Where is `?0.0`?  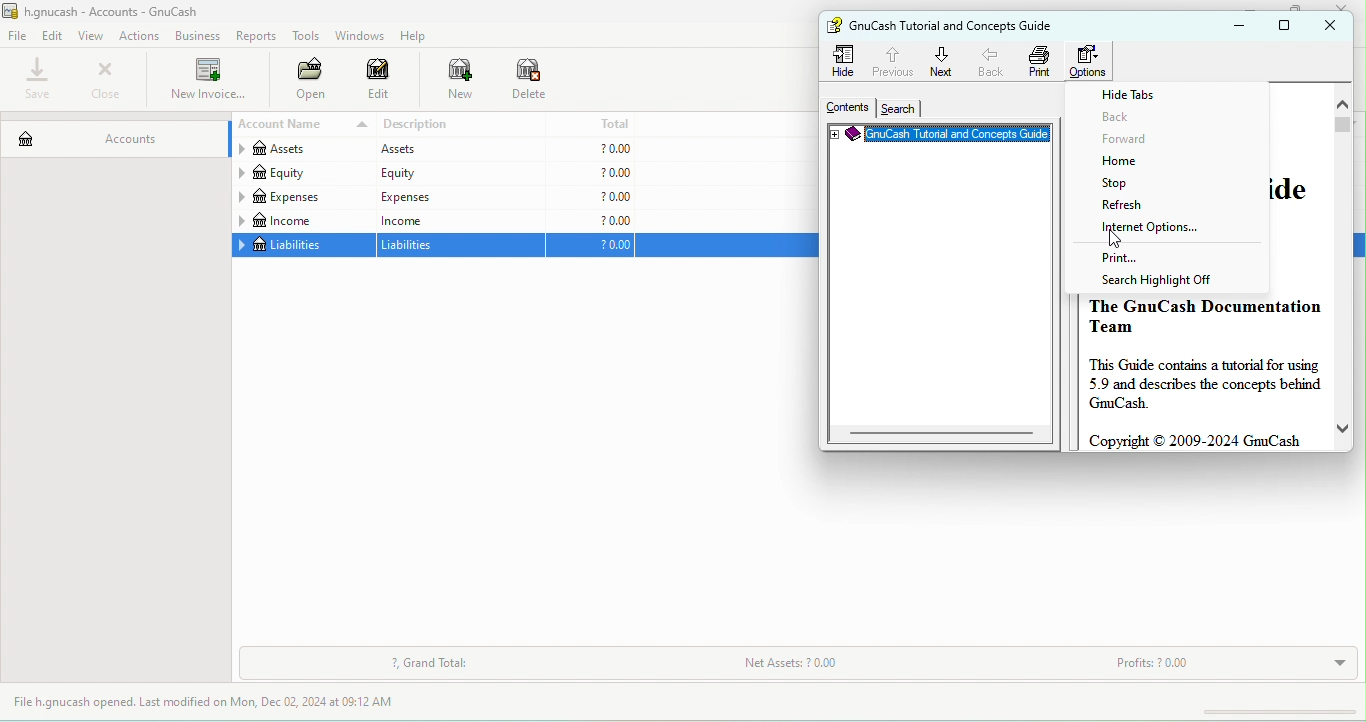 ?0.0 is located at coordinates (595, 246).